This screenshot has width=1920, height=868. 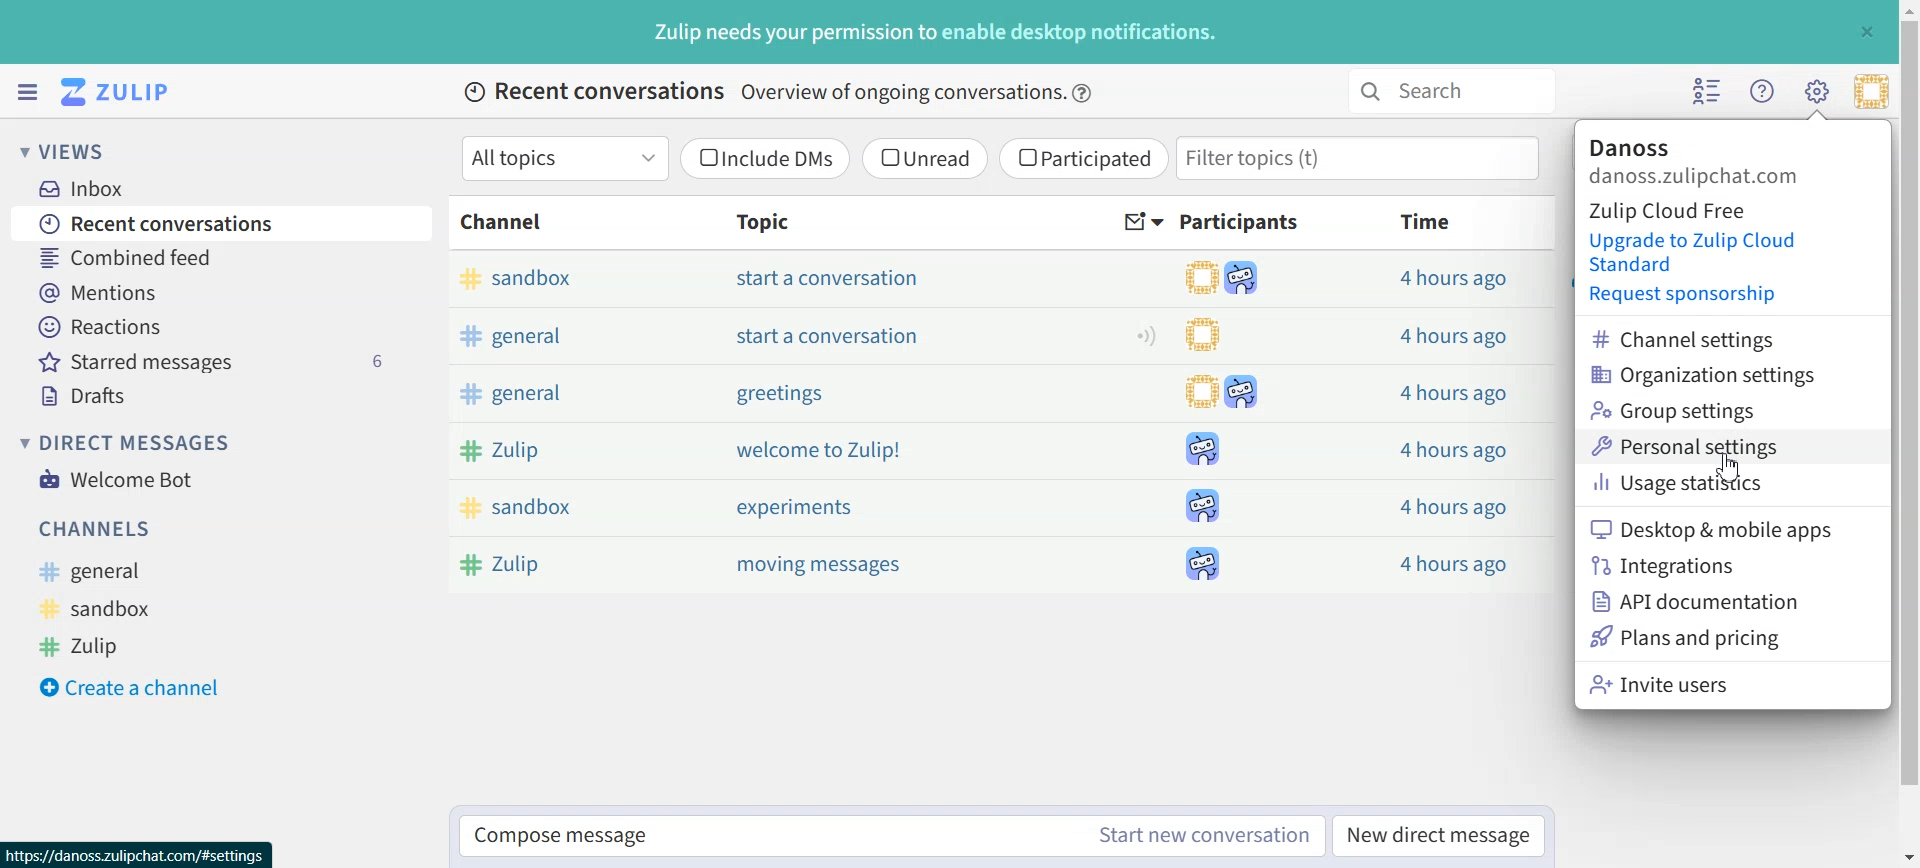 What do you see at coordinates (1871, 91) in the screenshot?
I see `Personal menu` at bounding box center [1871, 91].